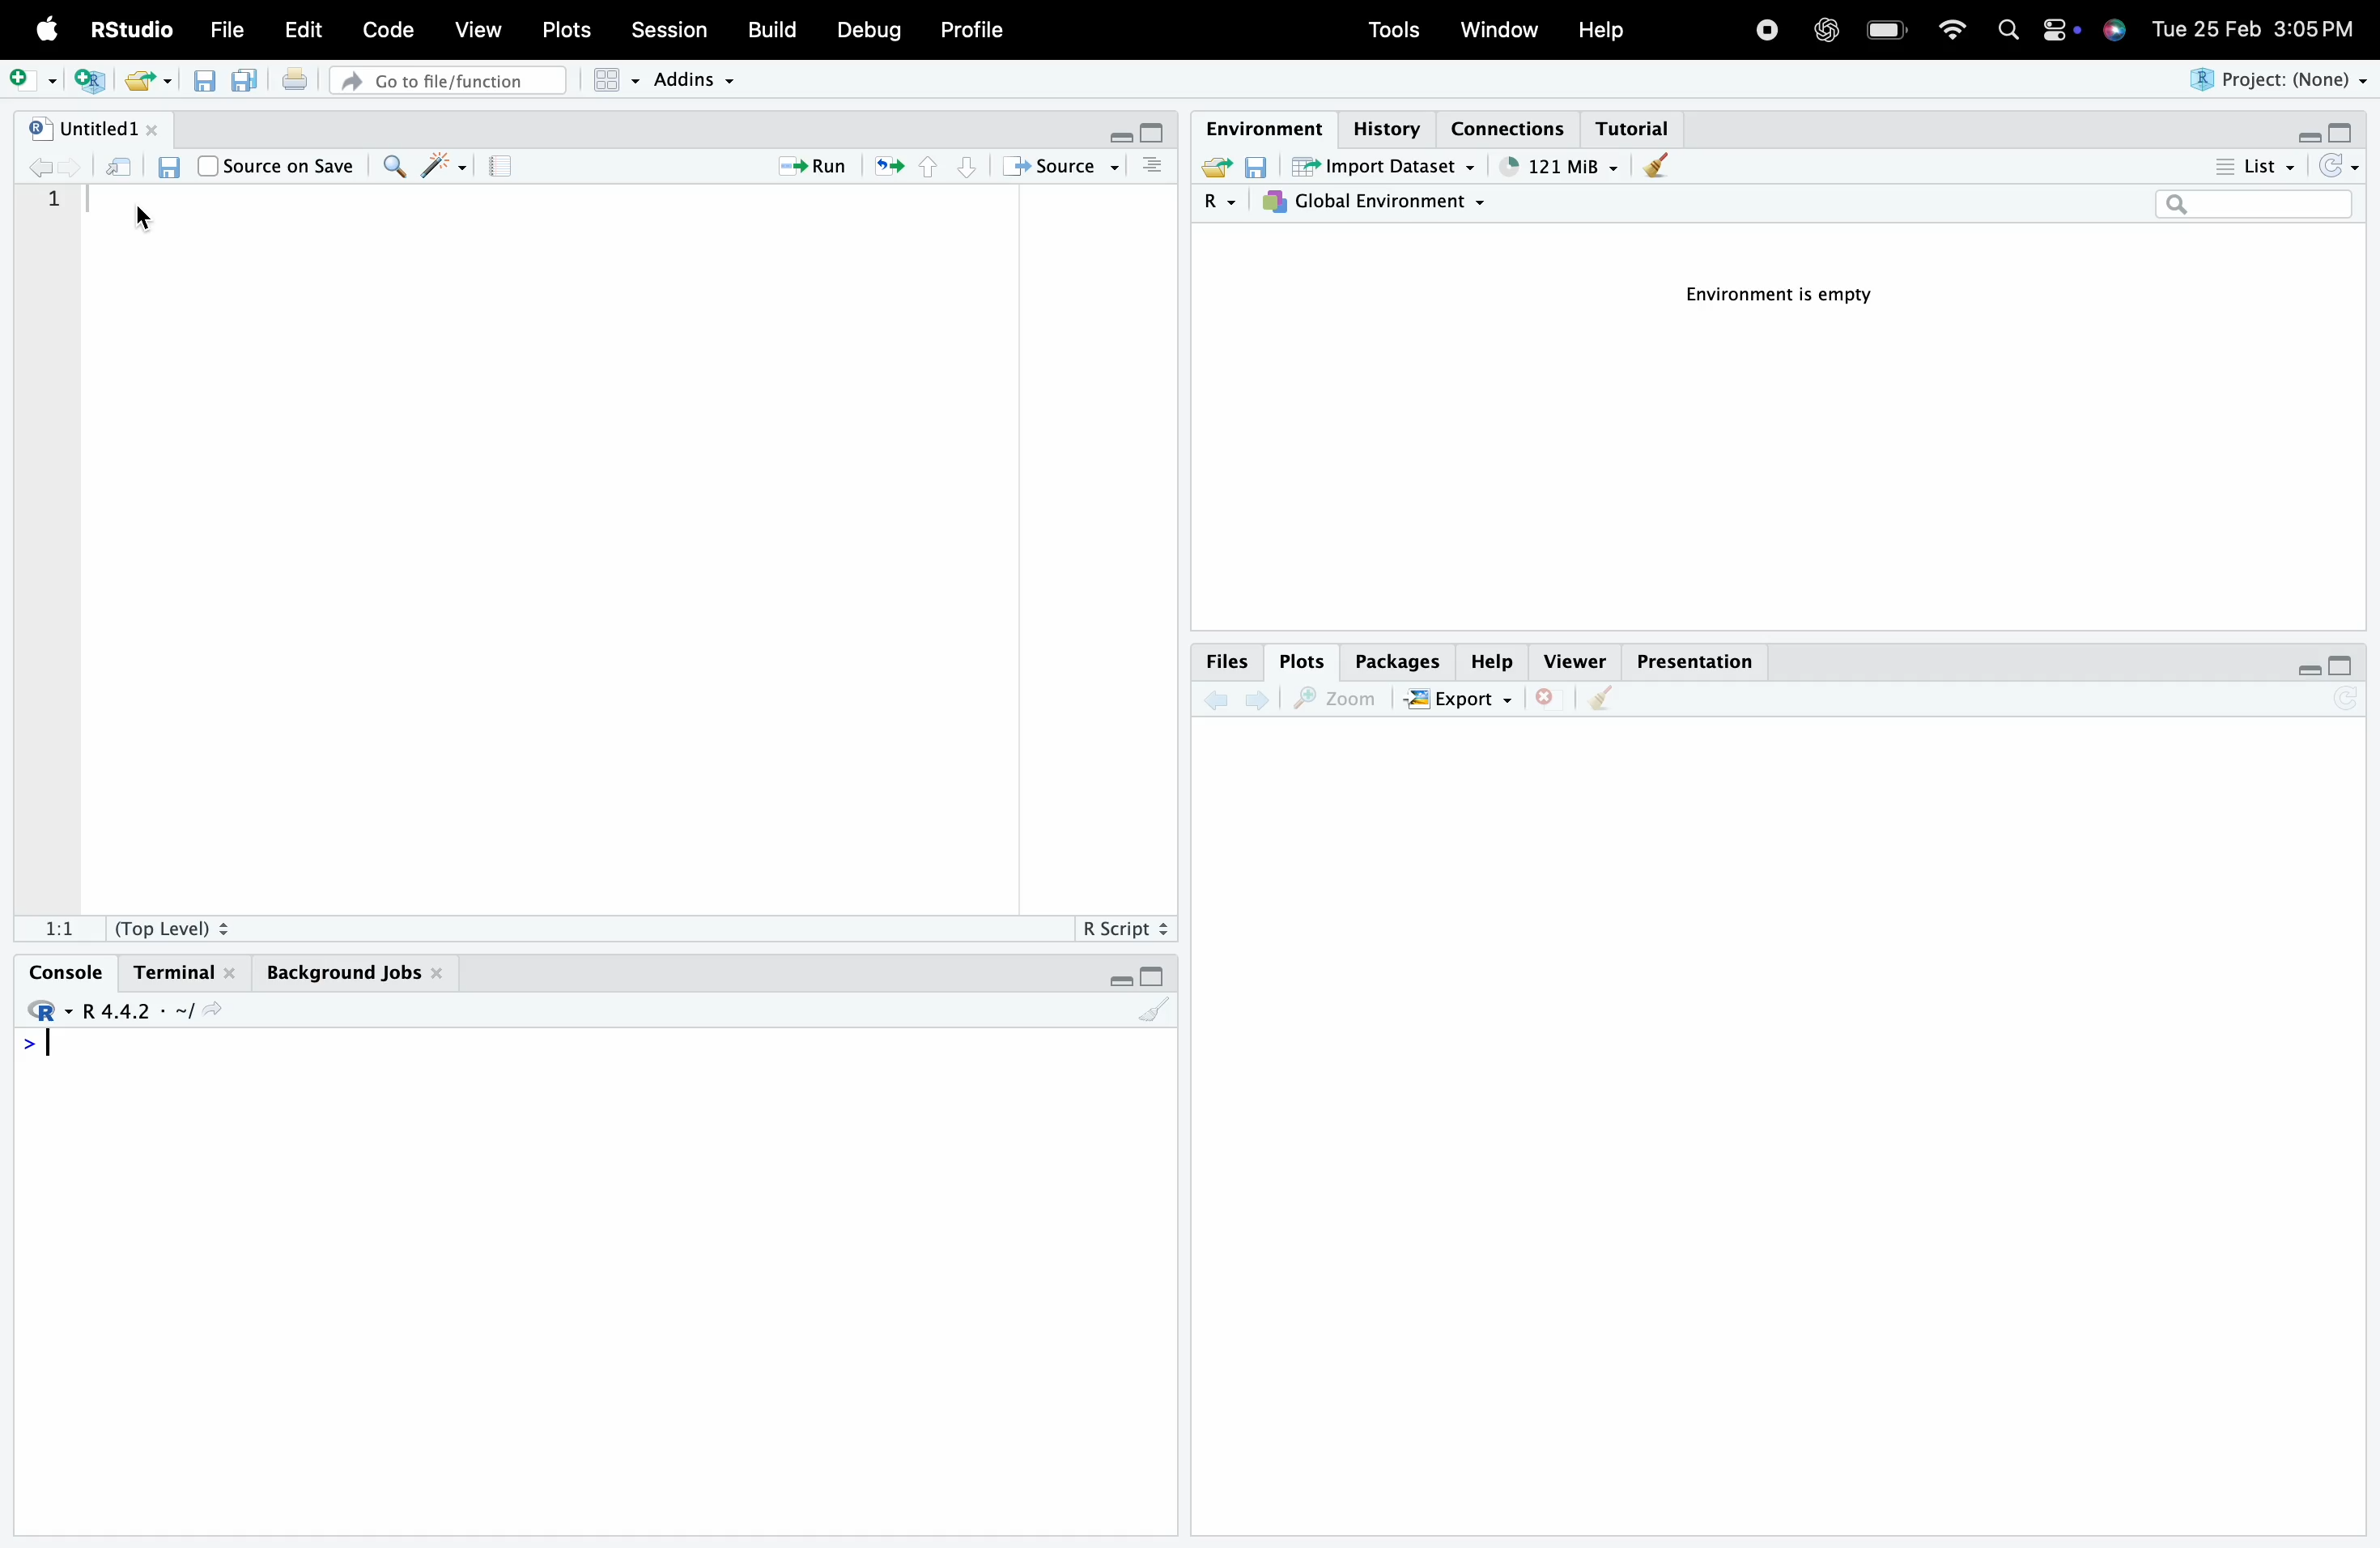 This screenshot has width=2380, height=1548. I want to click on Help, so click(1603, 30).